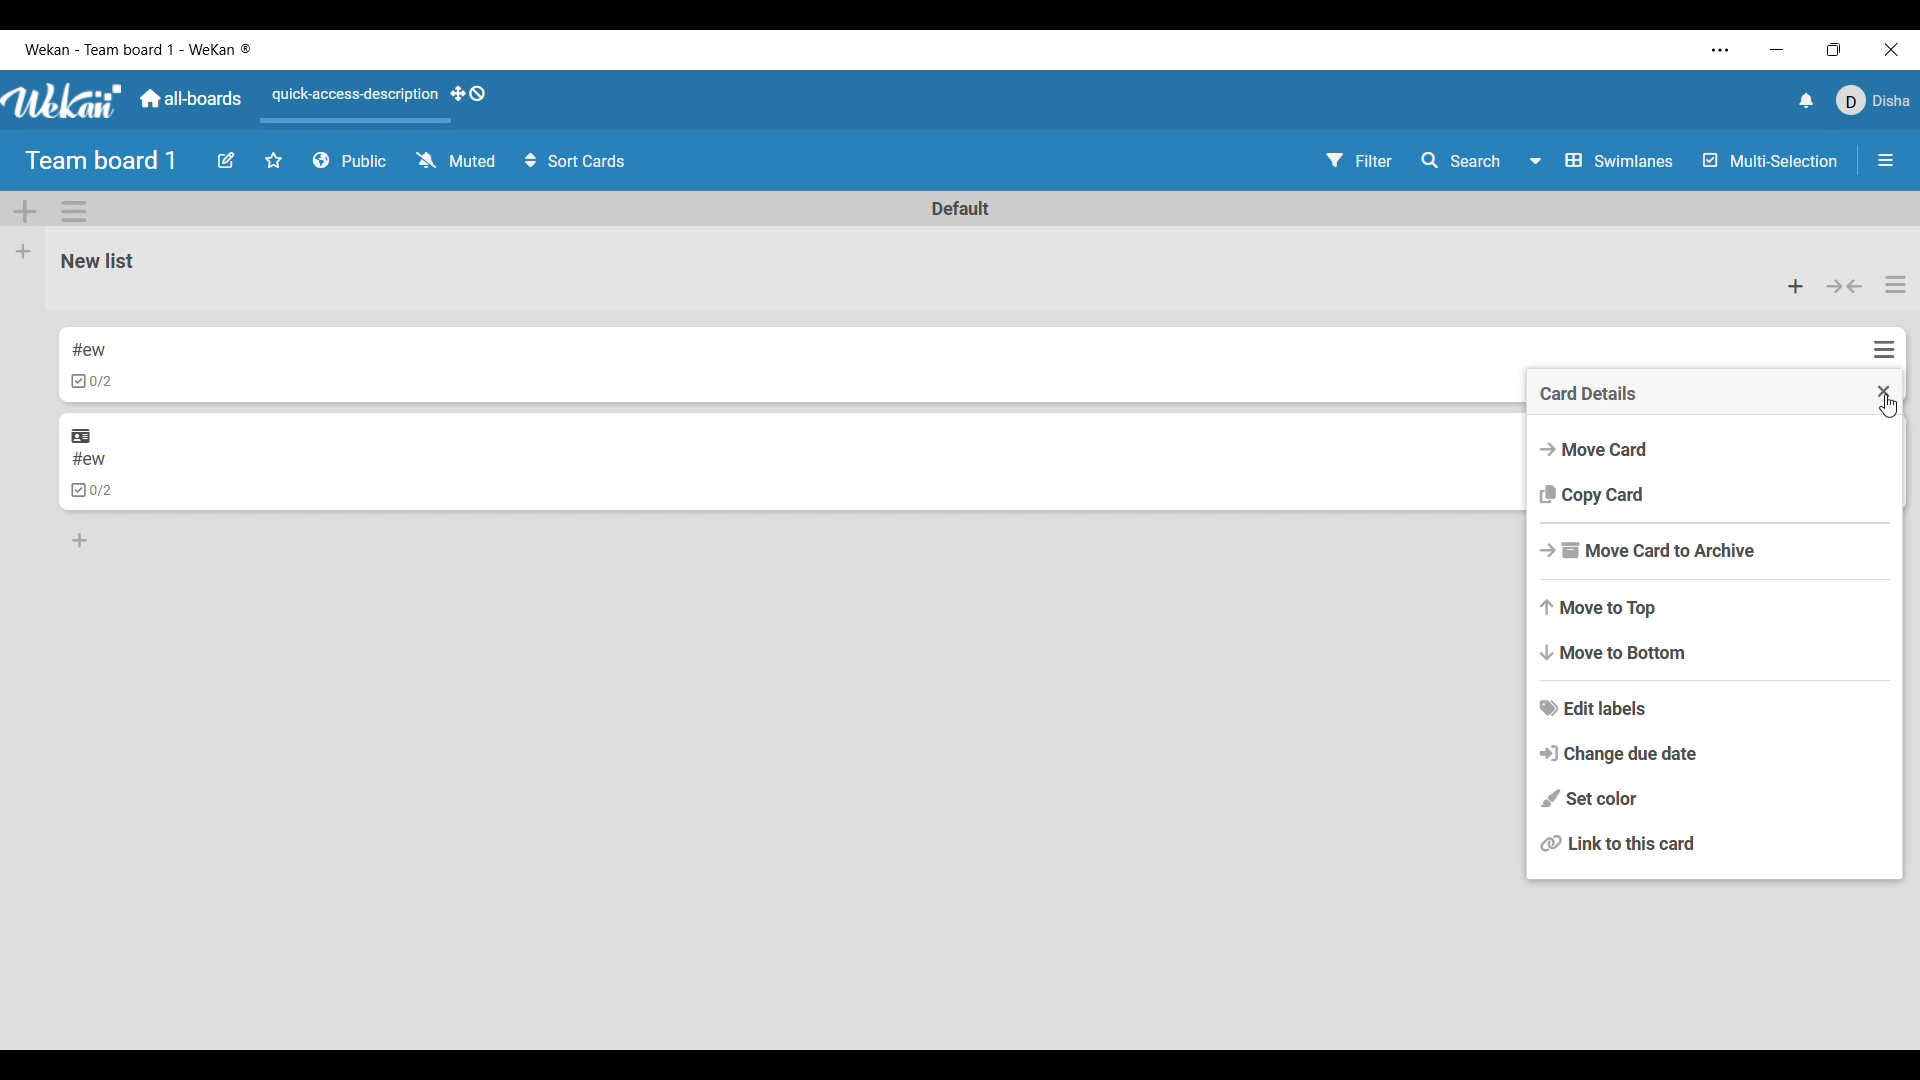 This screenshot has width=1920, height=1080. Describe the element at coordinates (1360, 160) in the screenshot. I see `Filter` at that location.